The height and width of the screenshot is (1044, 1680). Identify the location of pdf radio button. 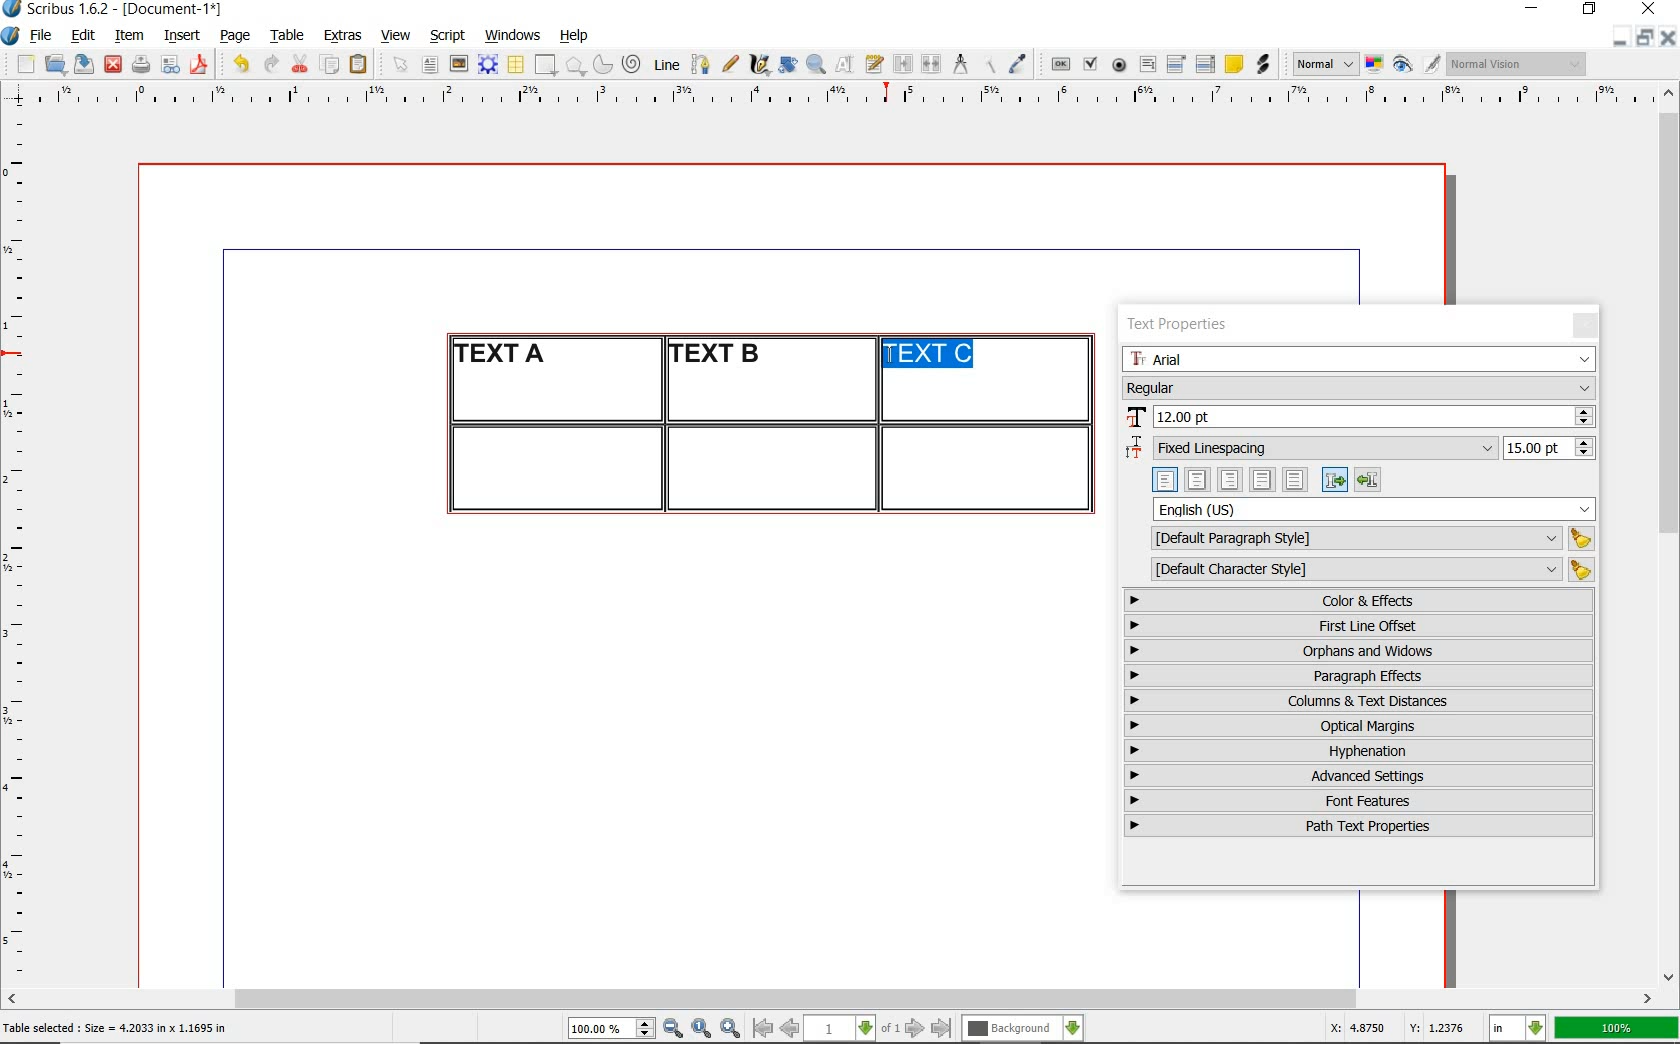
(1119, 67).